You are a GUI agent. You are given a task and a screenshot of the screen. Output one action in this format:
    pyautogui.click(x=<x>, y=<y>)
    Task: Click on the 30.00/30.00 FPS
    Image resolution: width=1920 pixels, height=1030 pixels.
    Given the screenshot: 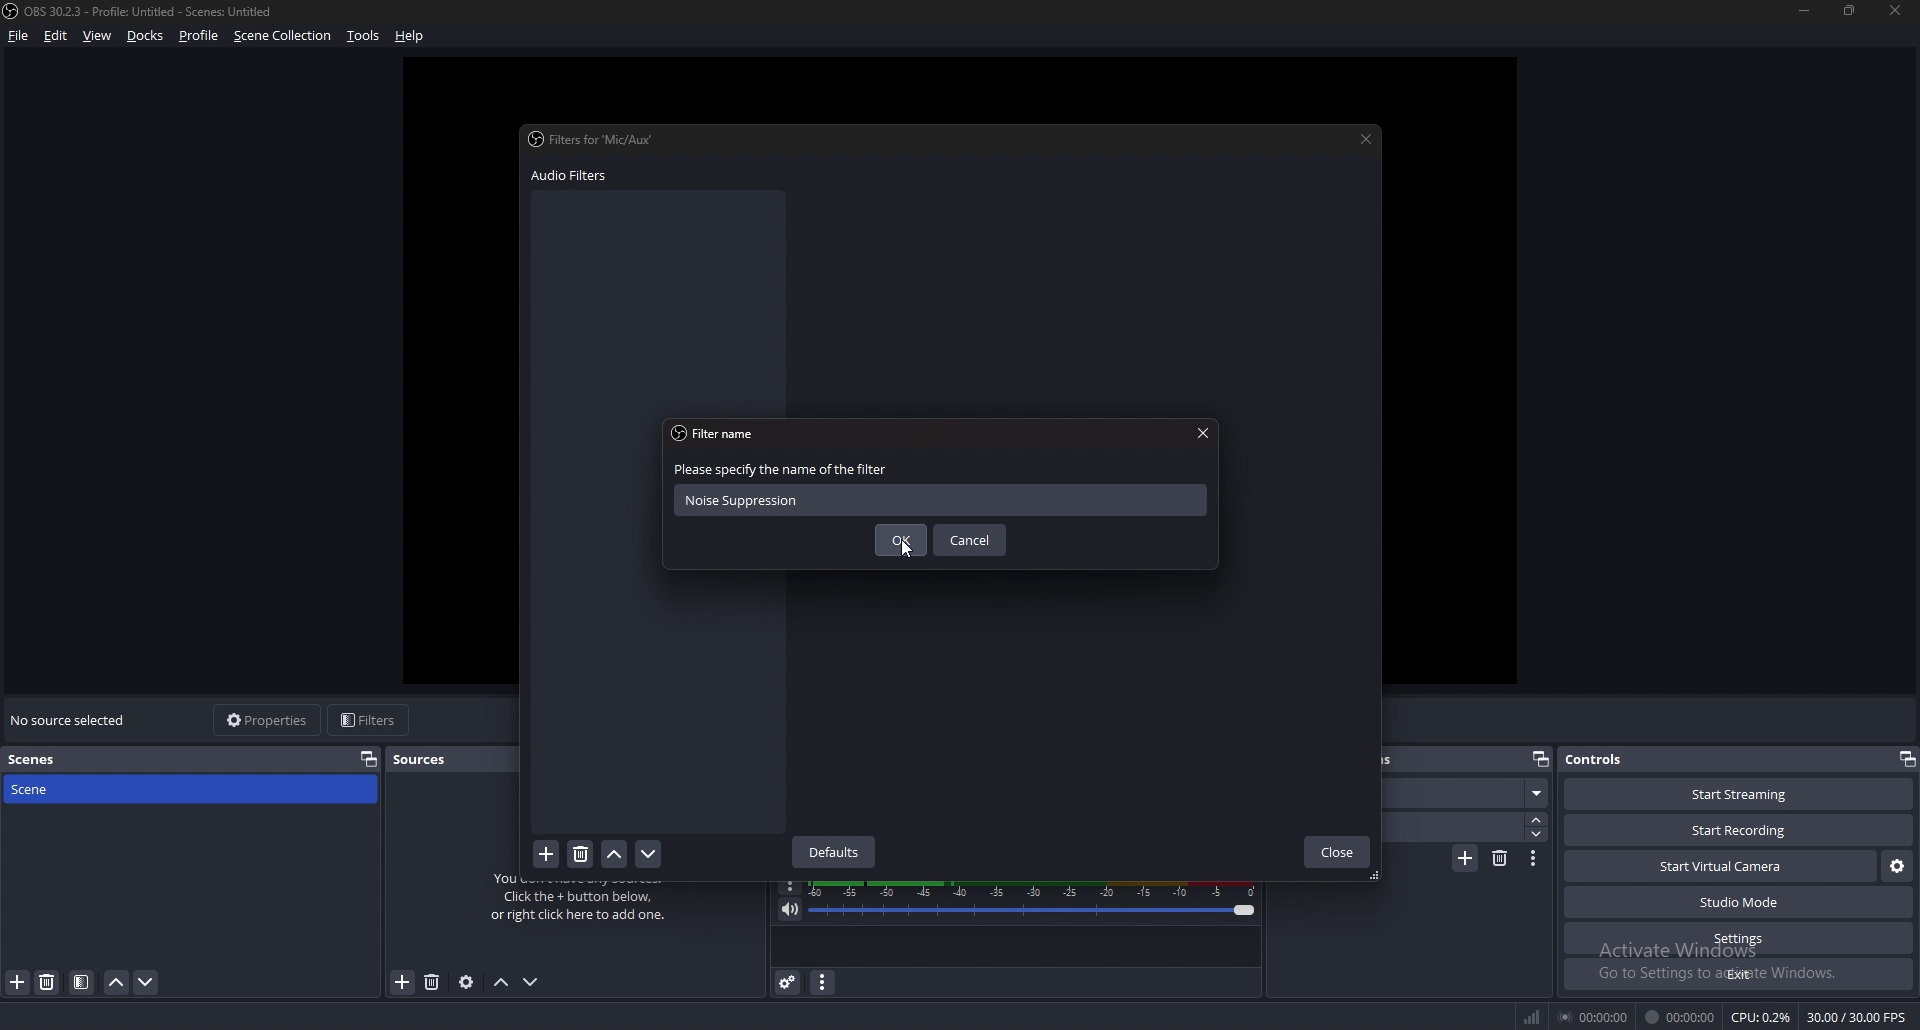 What is the action you would take?
    pyautogui.click(x=1860, y=1017)
    